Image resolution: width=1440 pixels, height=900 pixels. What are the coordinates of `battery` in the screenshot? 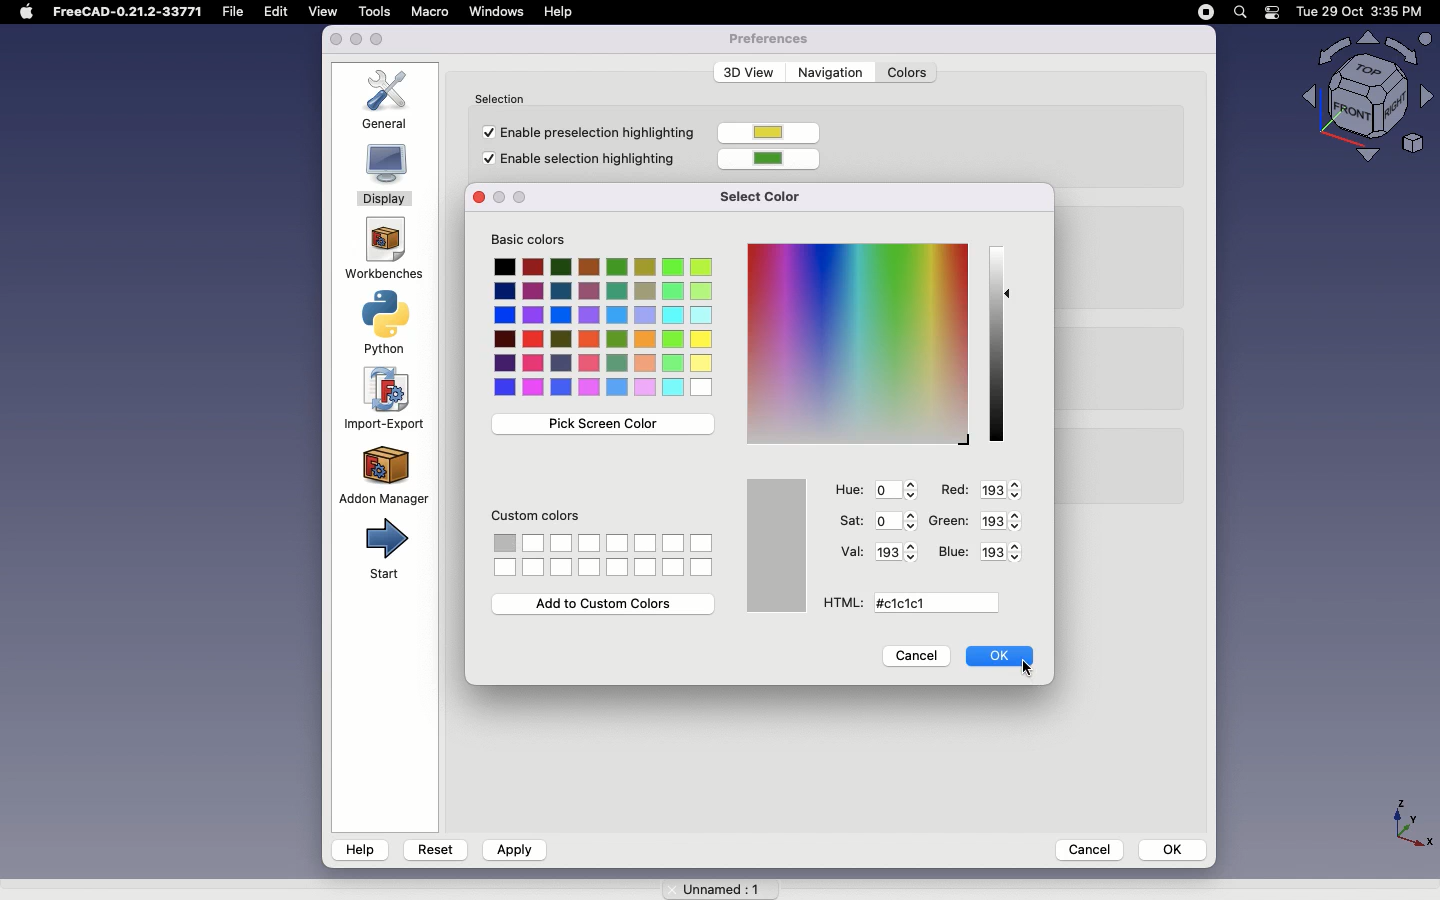 It's located at (1273, 14).